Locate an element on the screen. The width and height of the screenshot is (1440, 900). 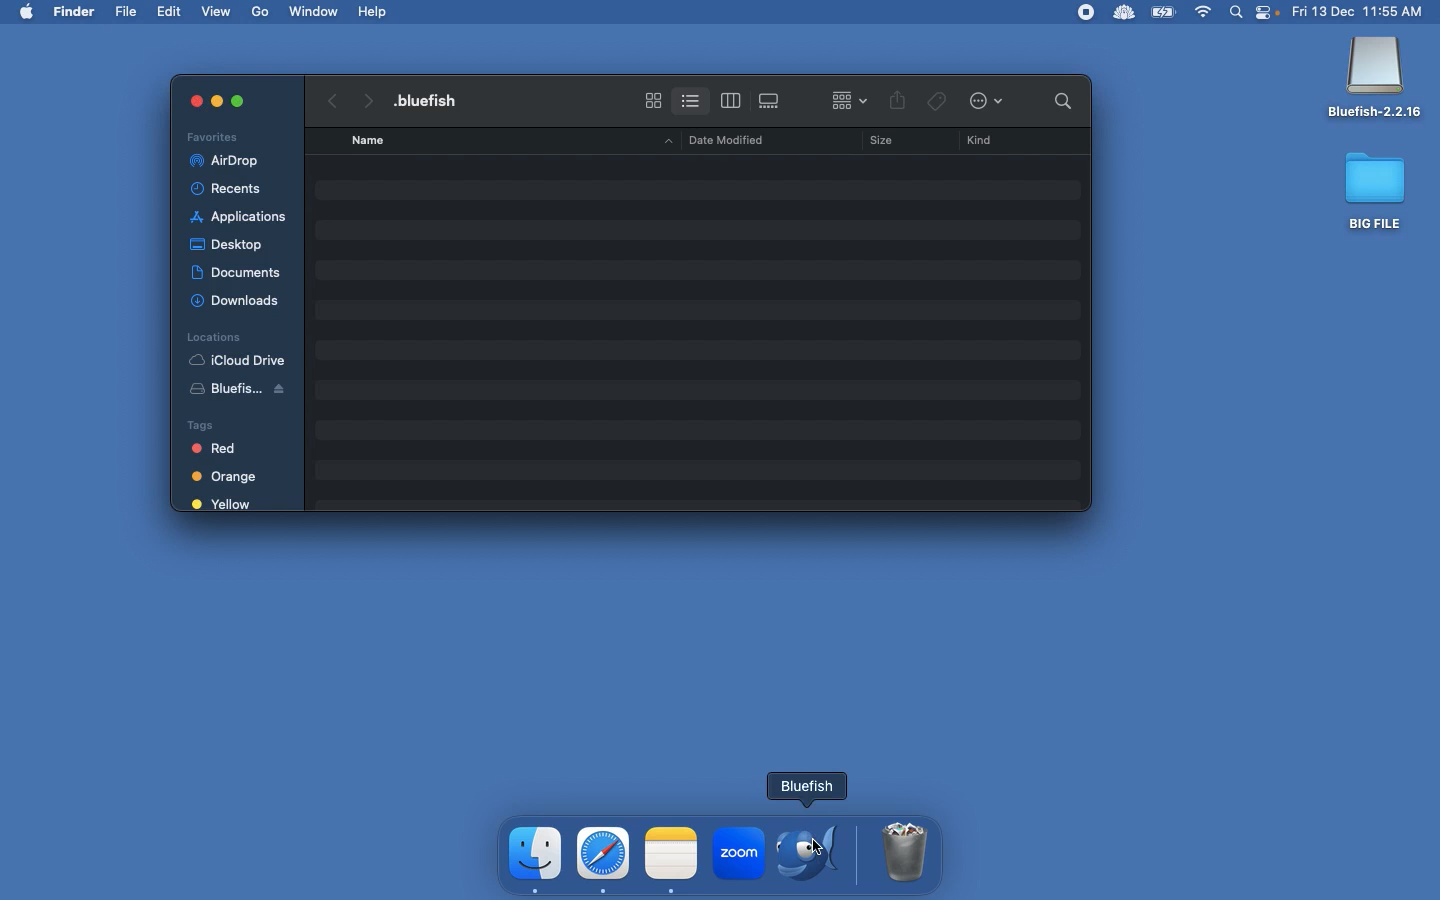
File is located at coordinates (128, 12).